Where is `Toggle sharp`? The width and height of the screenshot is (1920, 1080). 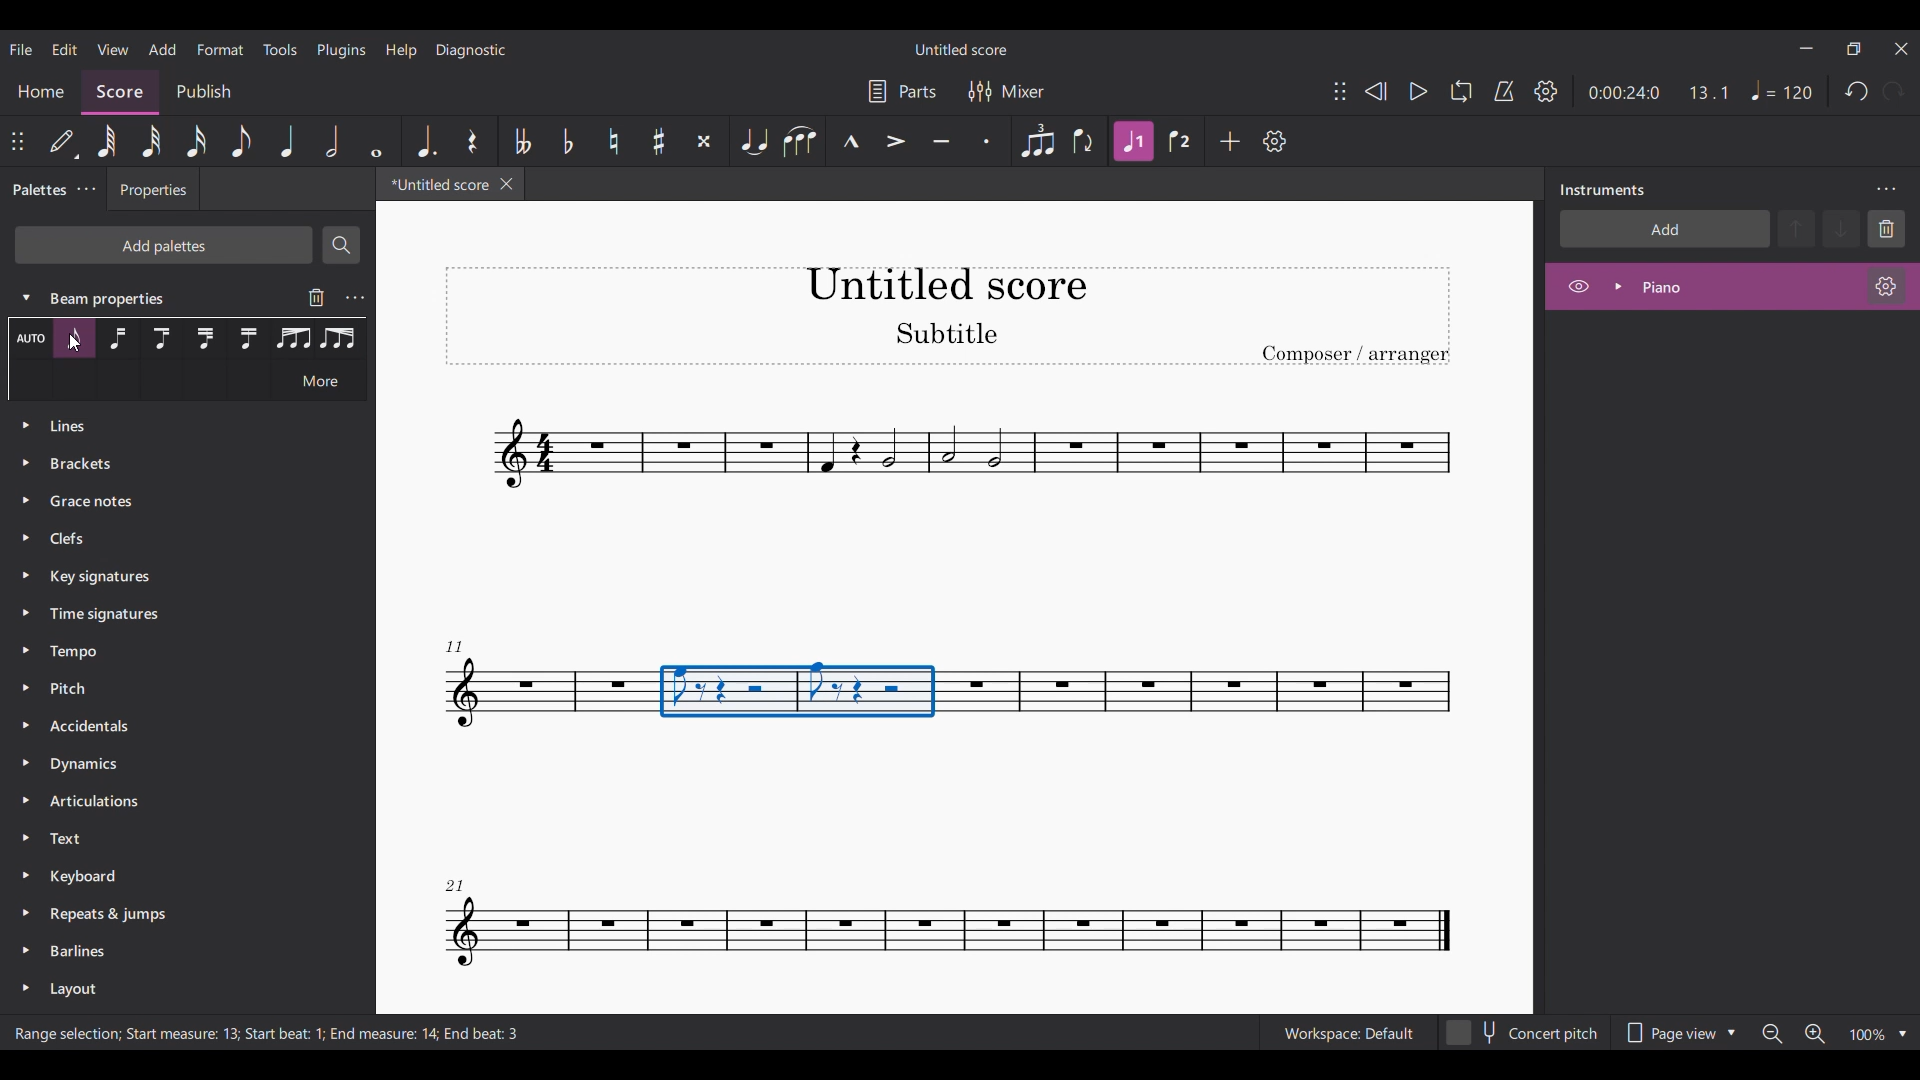
Toggle sharp is located at coordinates (659, 141).